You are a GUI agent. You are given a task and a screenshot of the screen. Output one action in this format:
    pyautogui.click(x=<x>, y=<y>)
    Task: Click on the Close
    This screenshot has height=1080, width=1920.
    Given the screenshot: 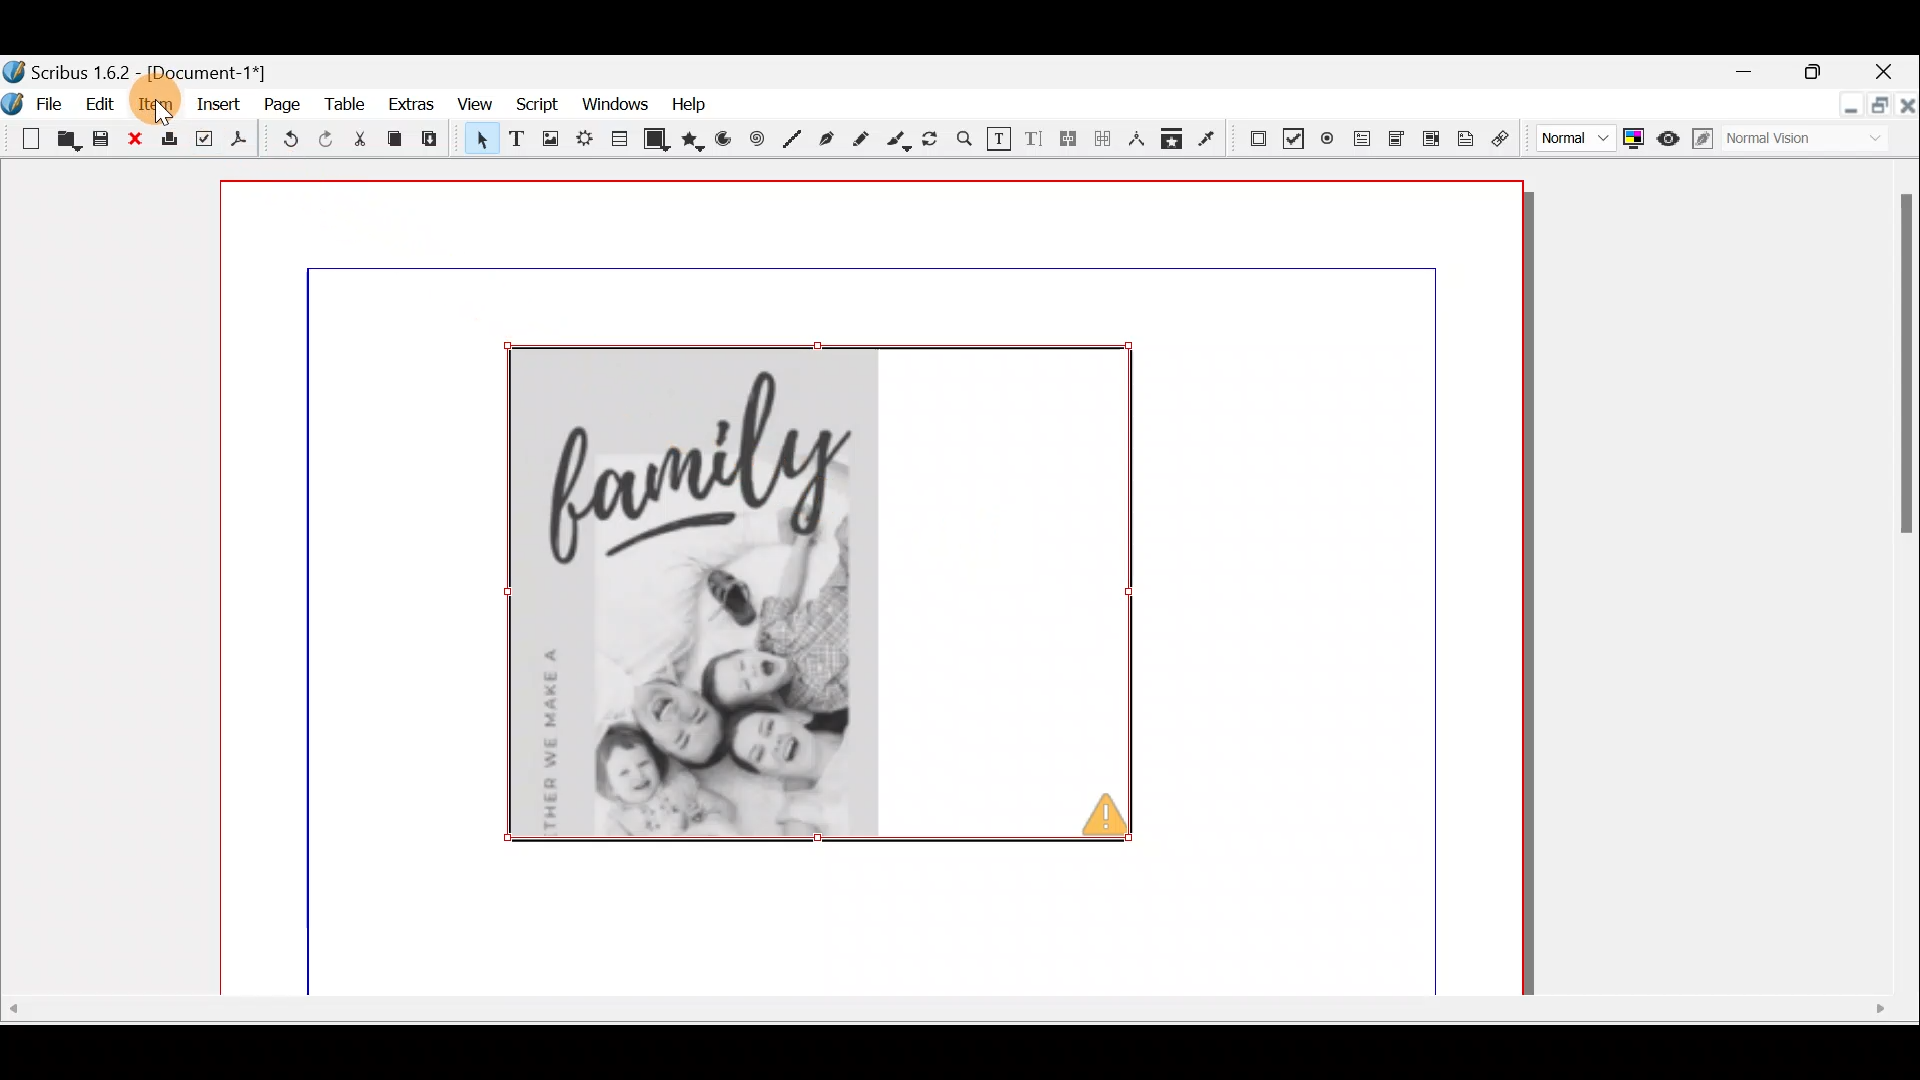 What is the action you would take?
    pyautogui.click(x=1906, y=116)
    